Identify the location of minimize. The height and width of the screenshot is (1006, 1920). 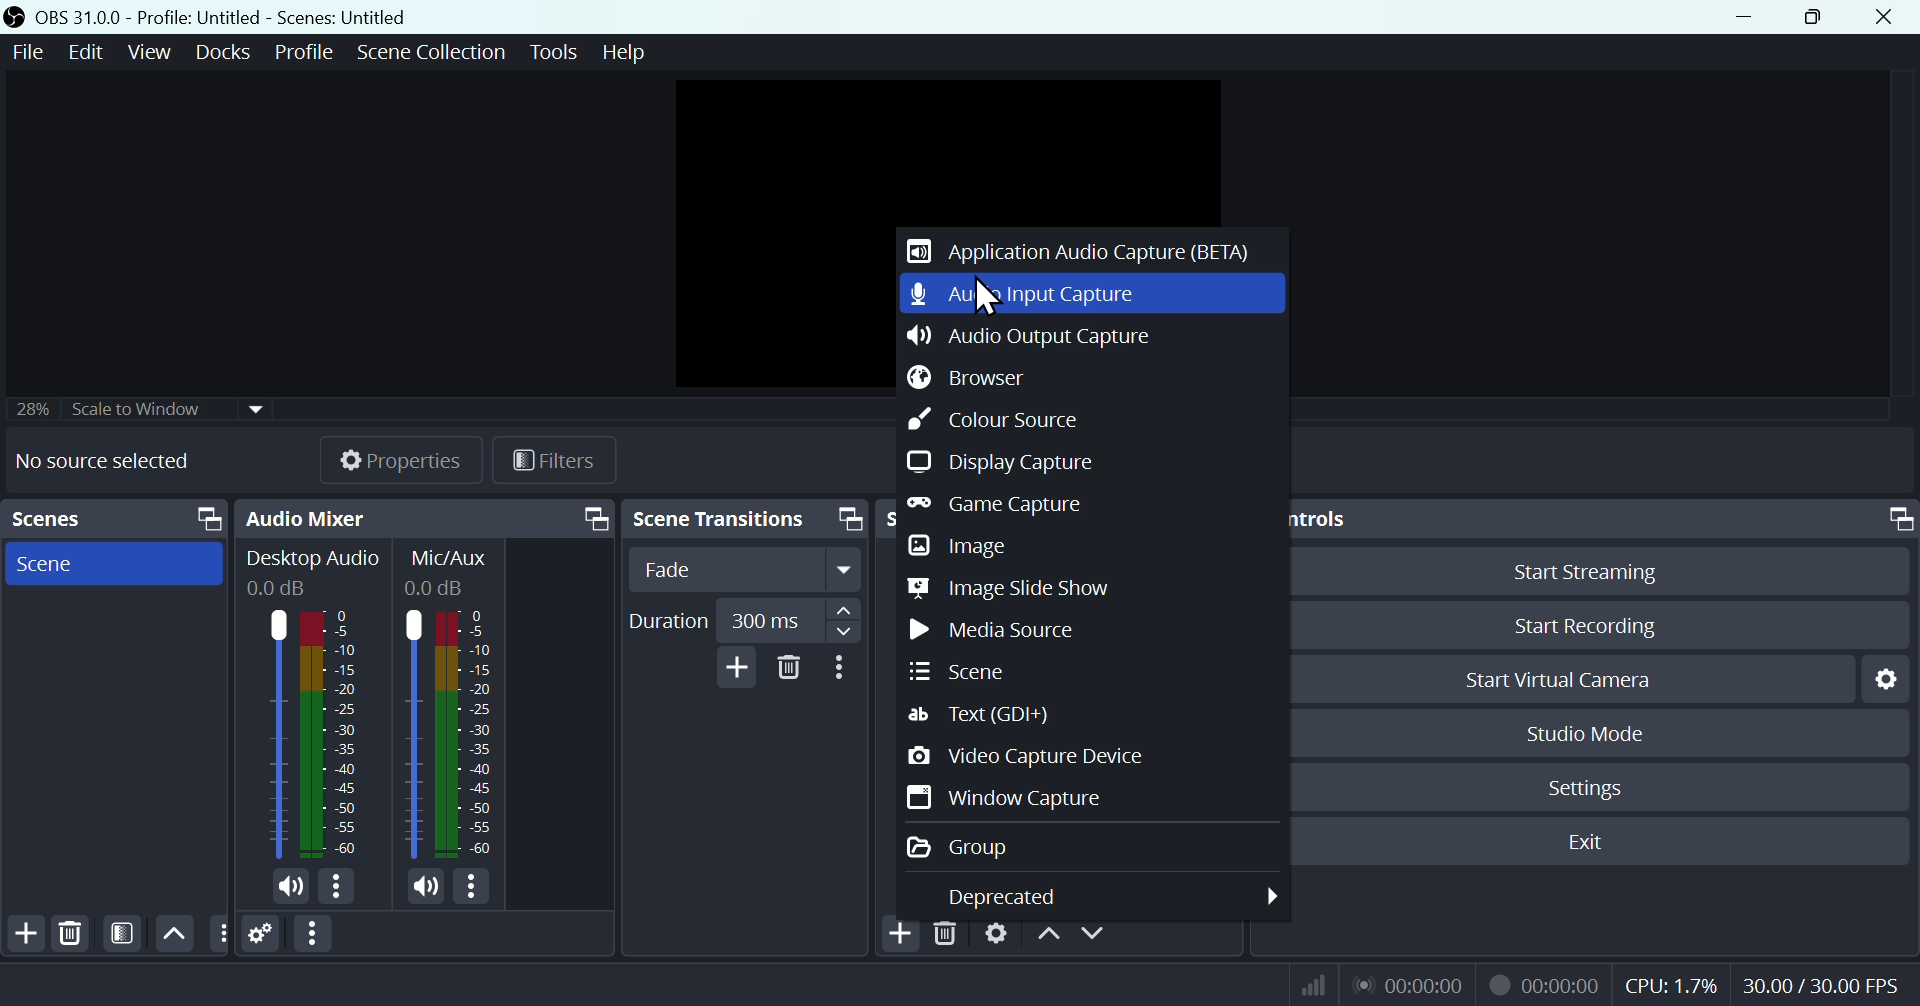
(1751, 17).